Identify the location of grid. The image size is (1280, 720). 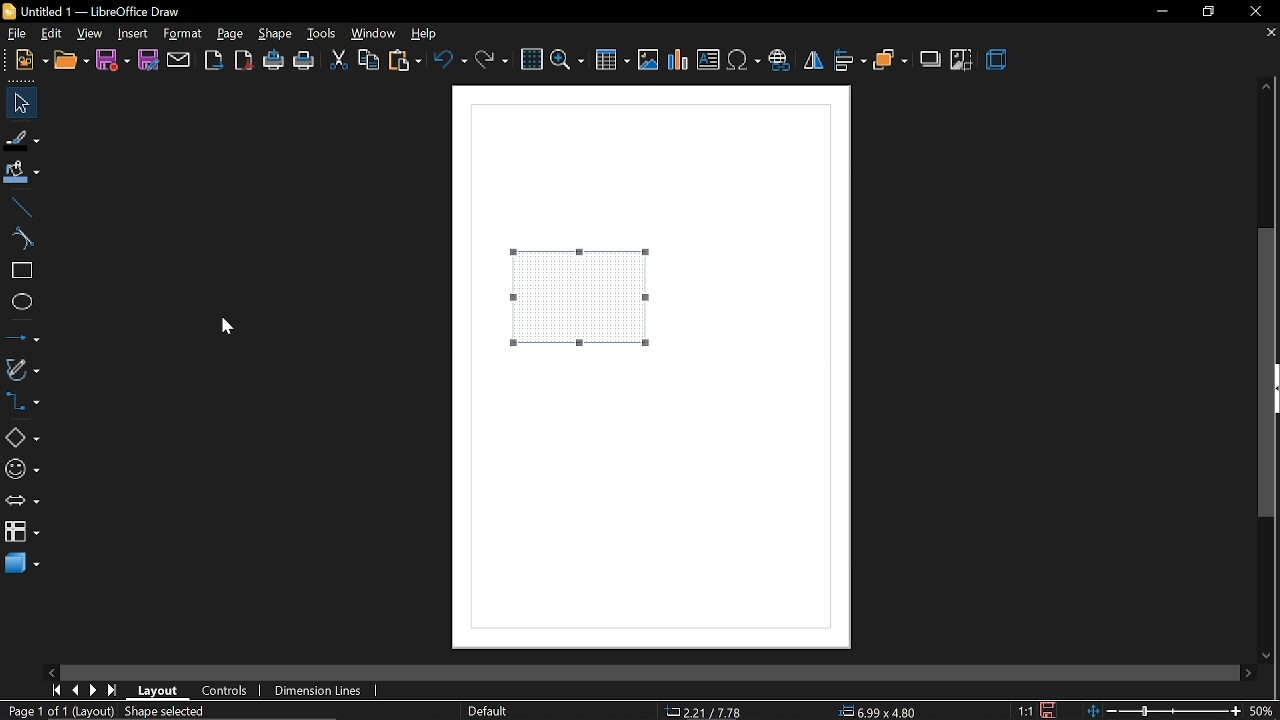
(533, 59).